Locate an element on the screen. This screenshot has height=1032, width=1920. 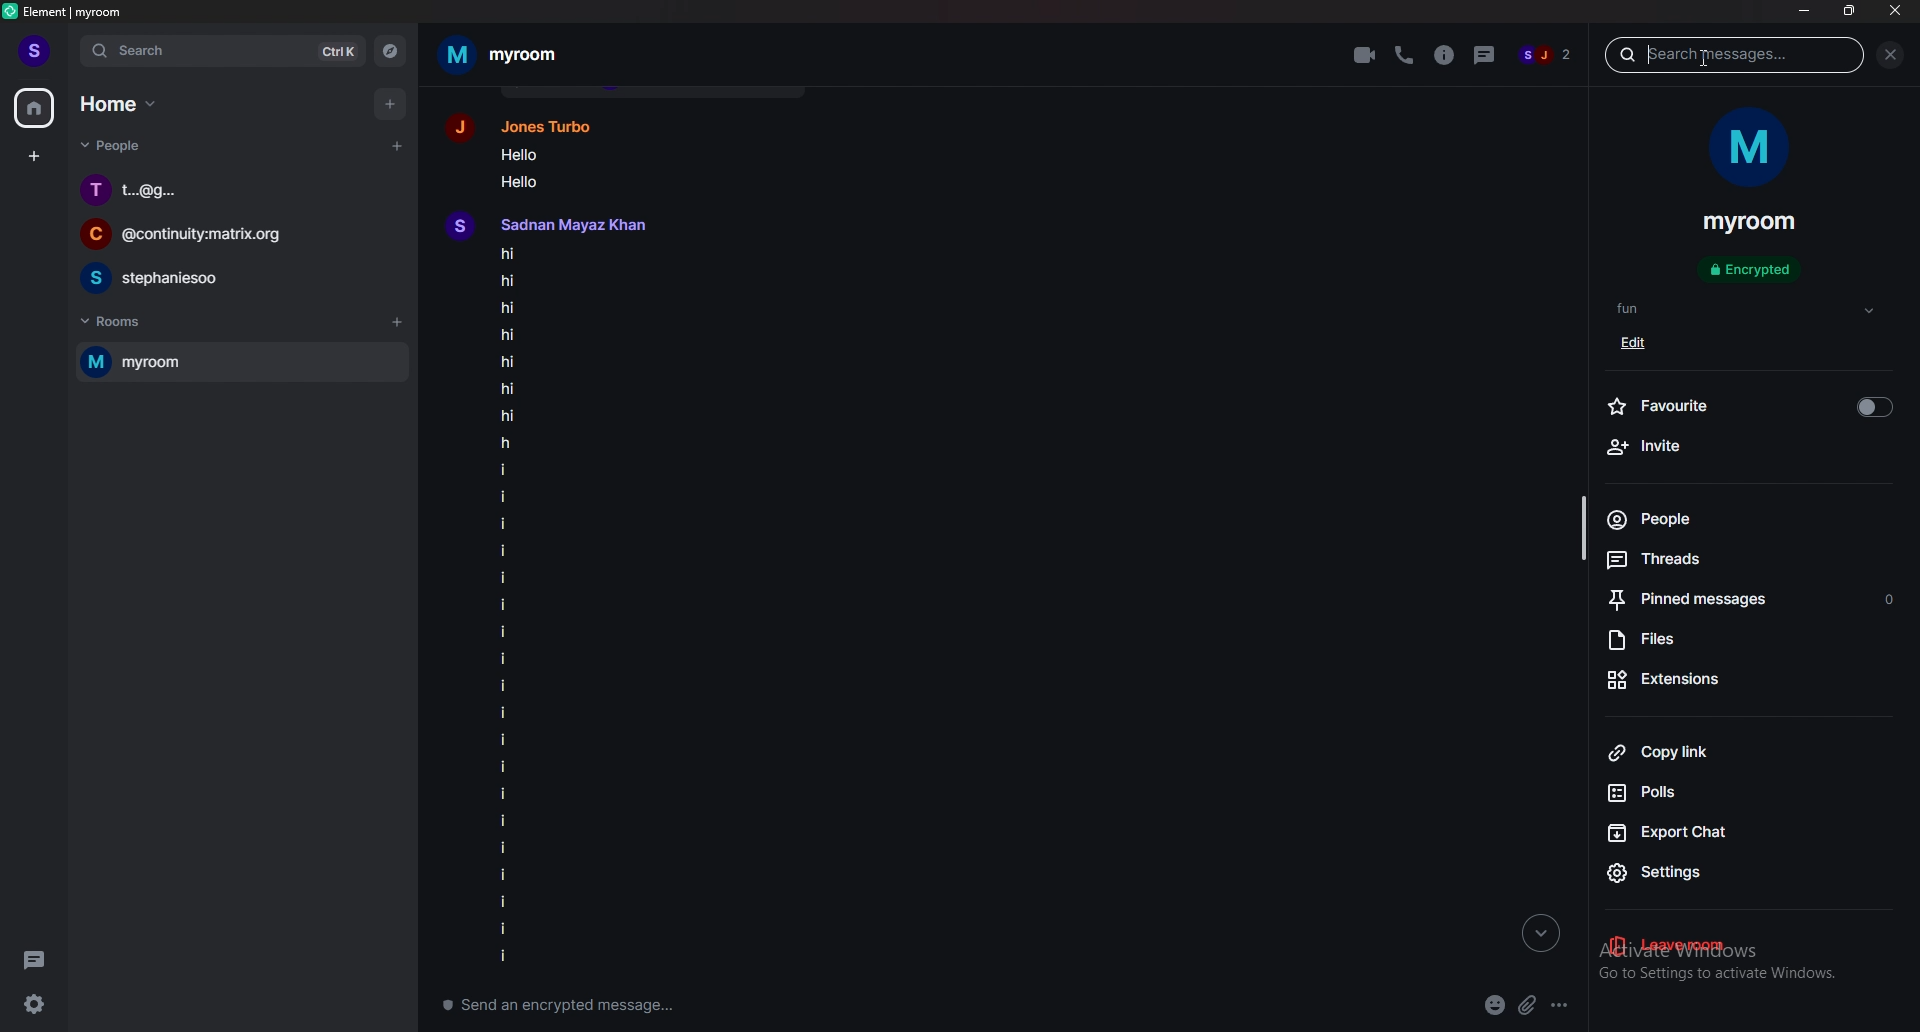
close is located at coordinates (1899, 12).